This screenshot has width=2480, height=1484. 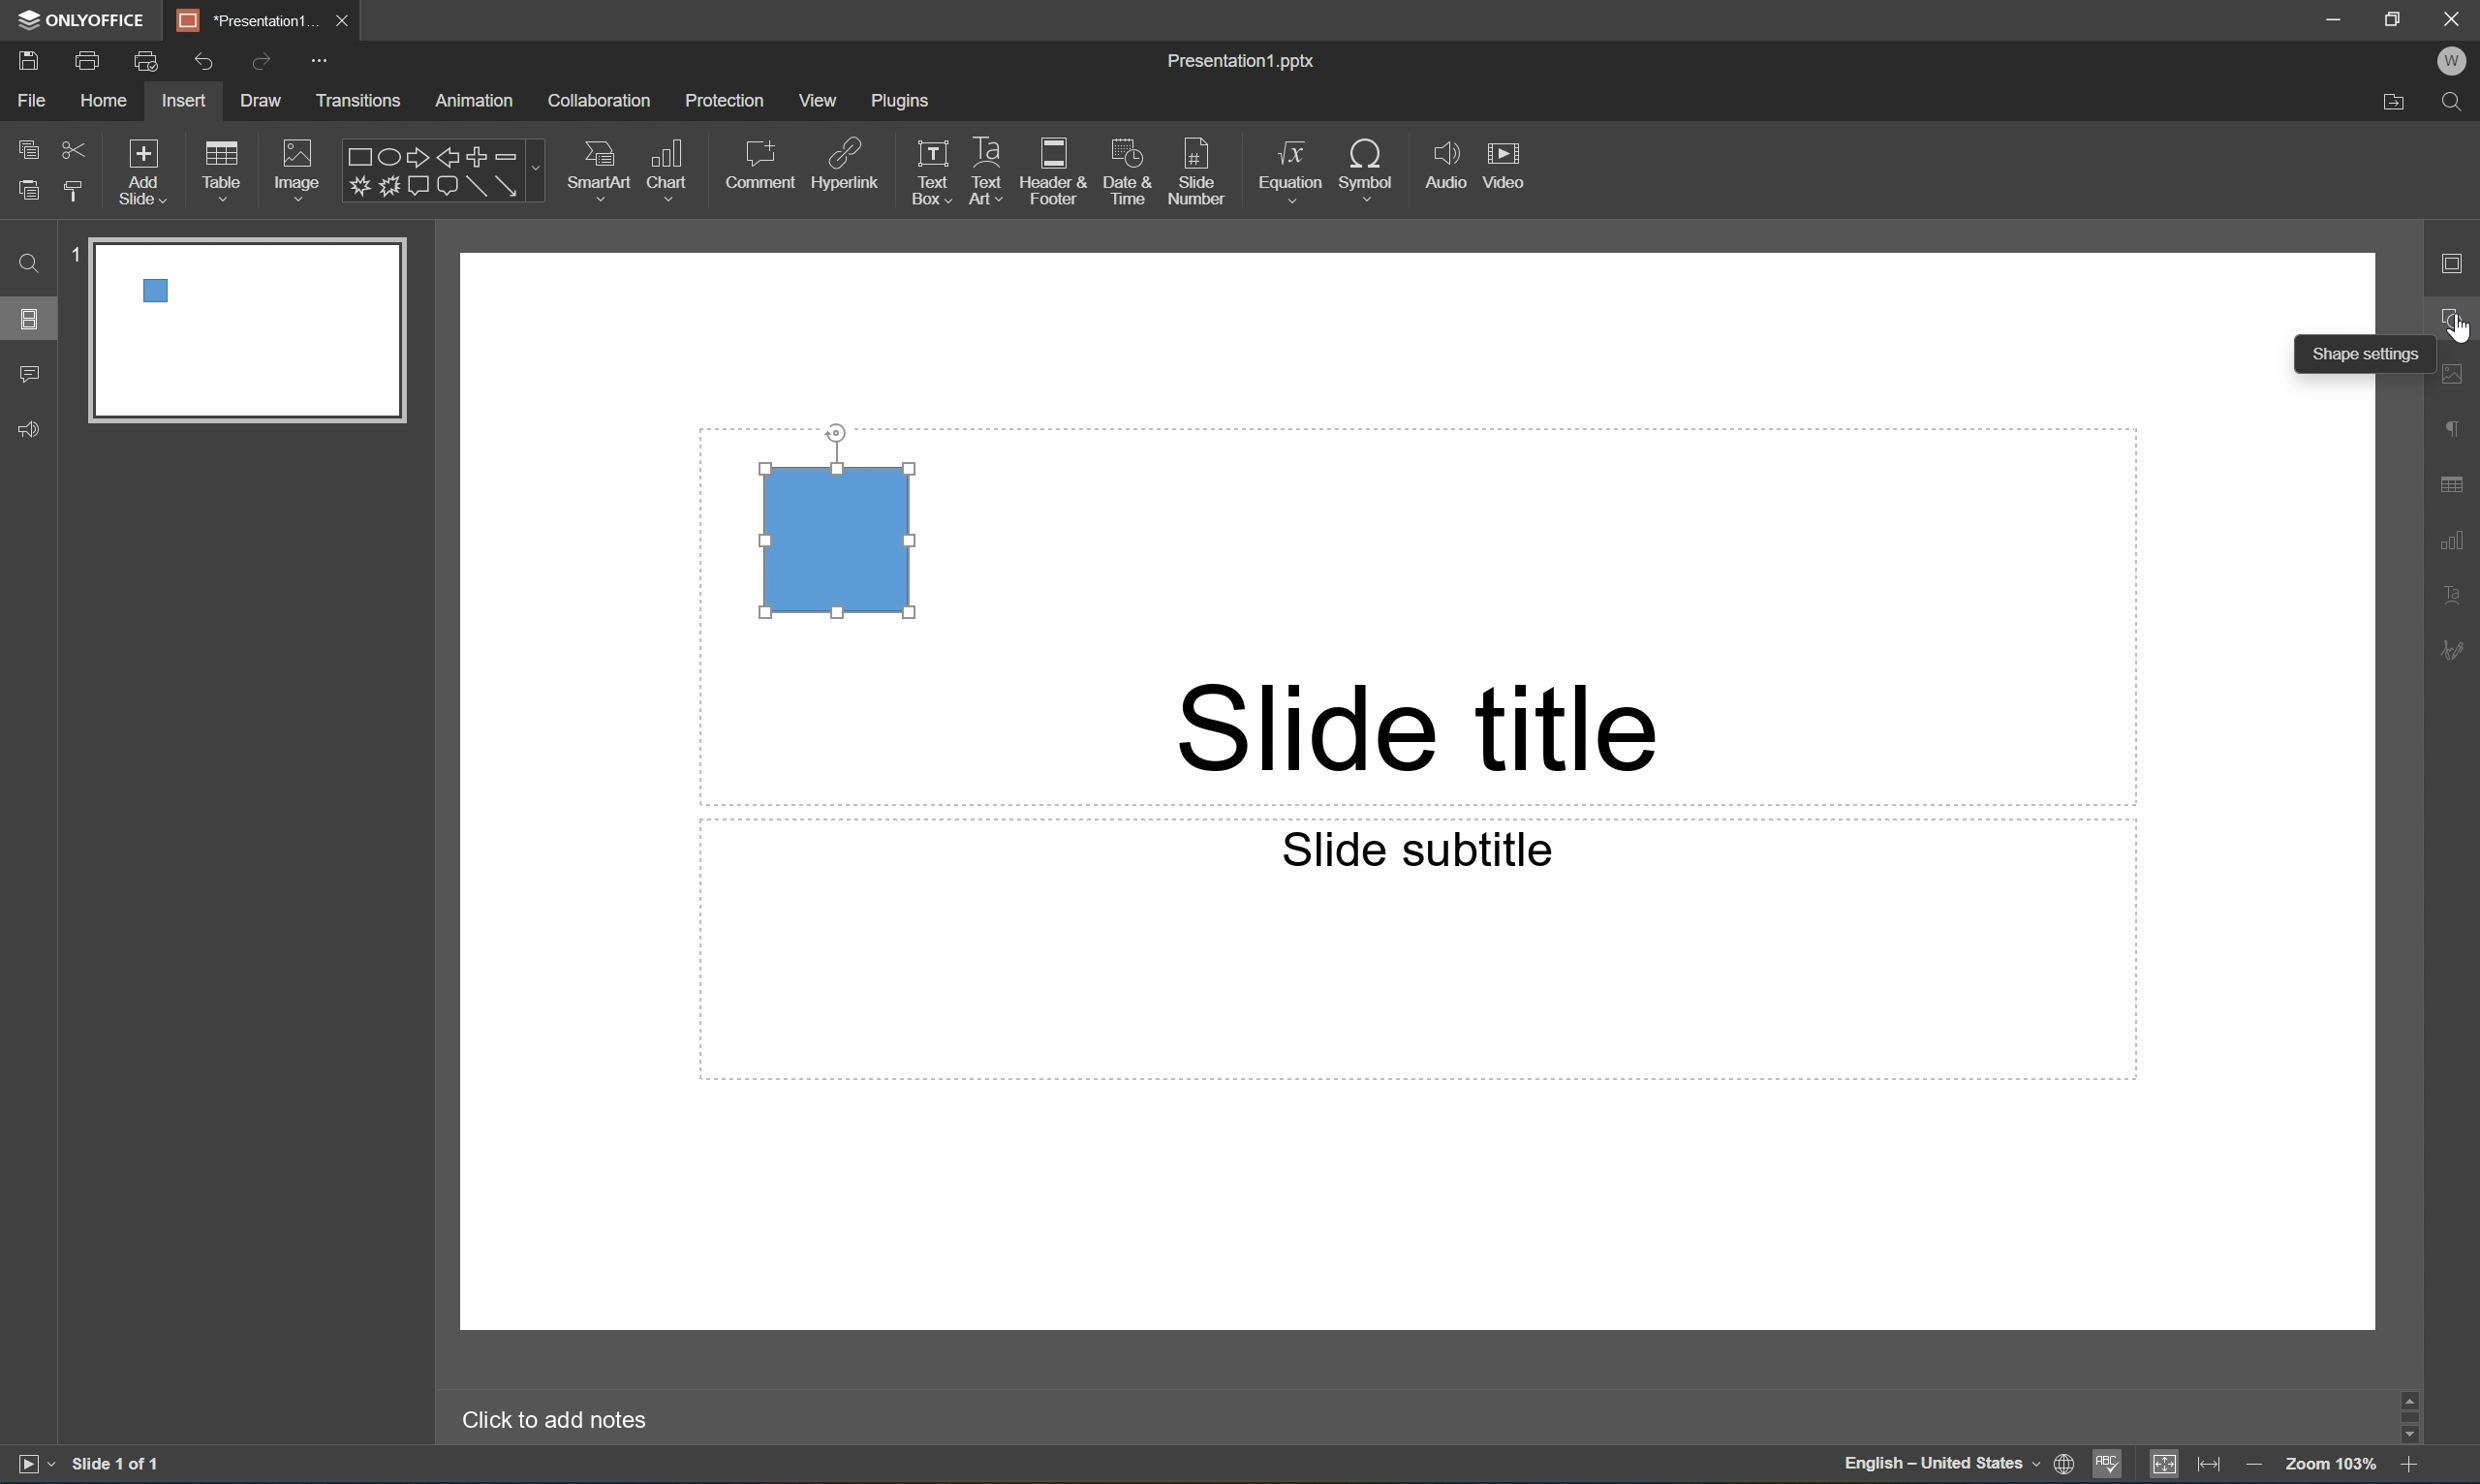 What do you see at coordinates (2395, 106) in the screenshot?
I see `Open file location` at bounding box center [2395, 106].